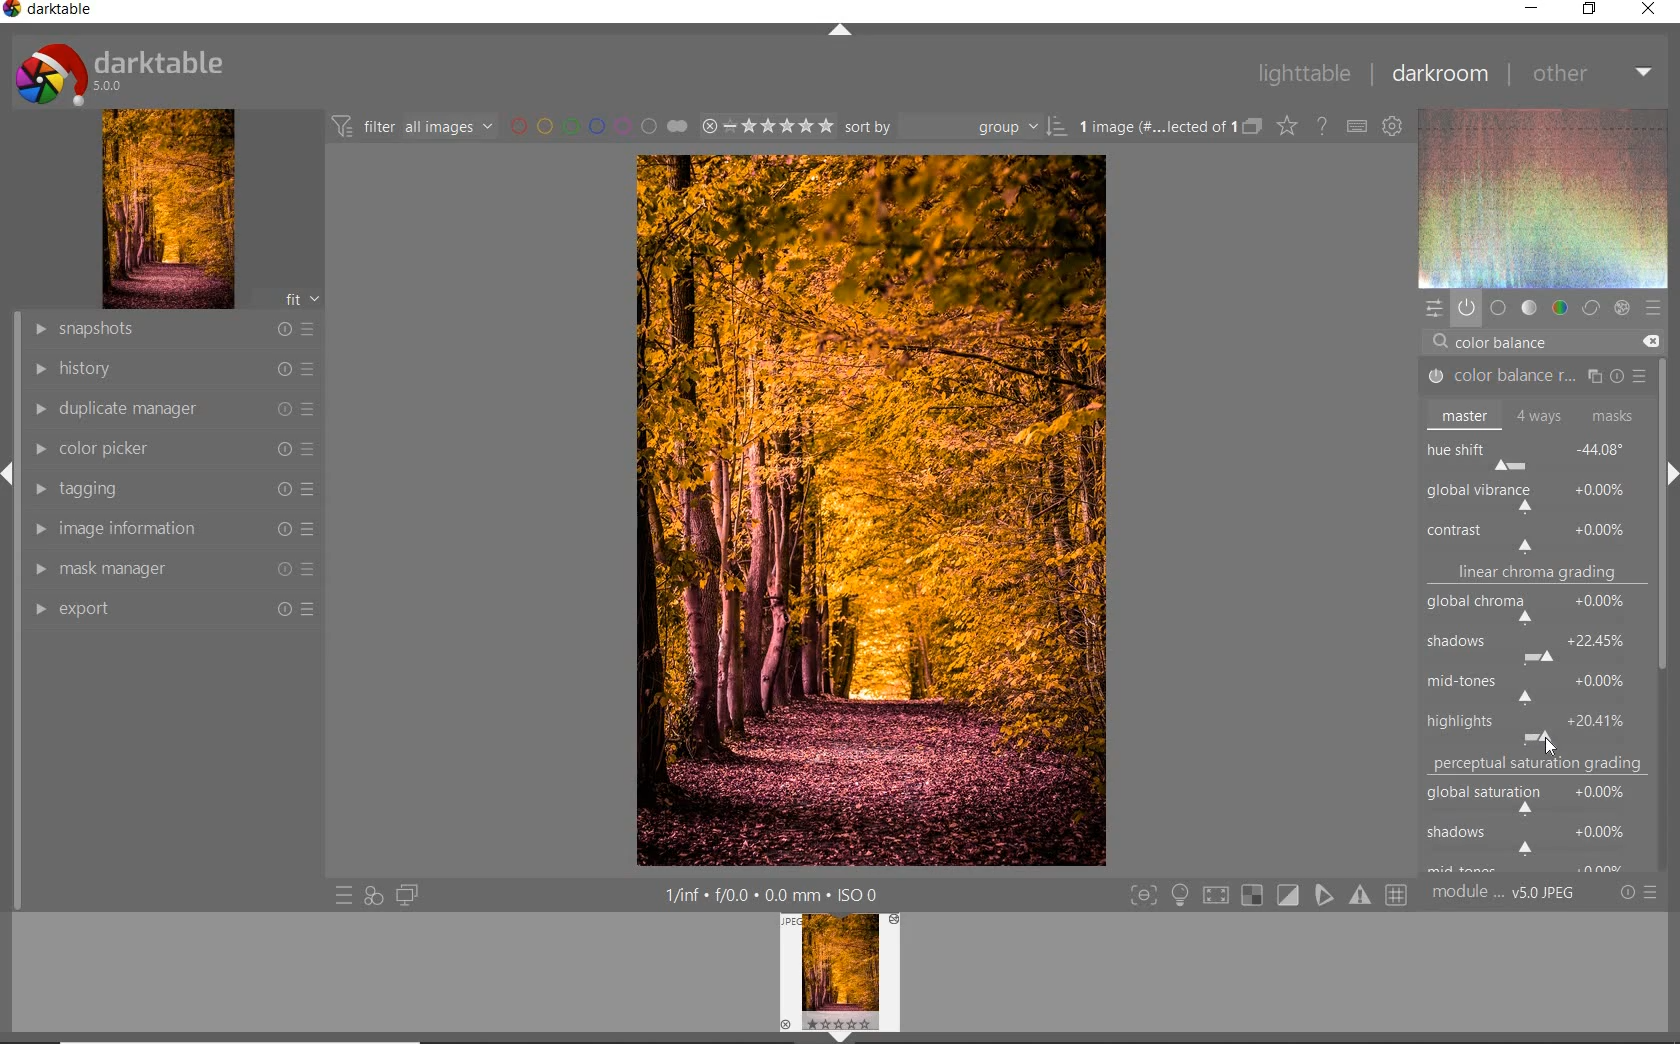 This screenshot has height=1044, width=1680. Describe the element at coordinates (1531, 377) in the screenshot. I see `COLOR BALANCE RGB` at that location.